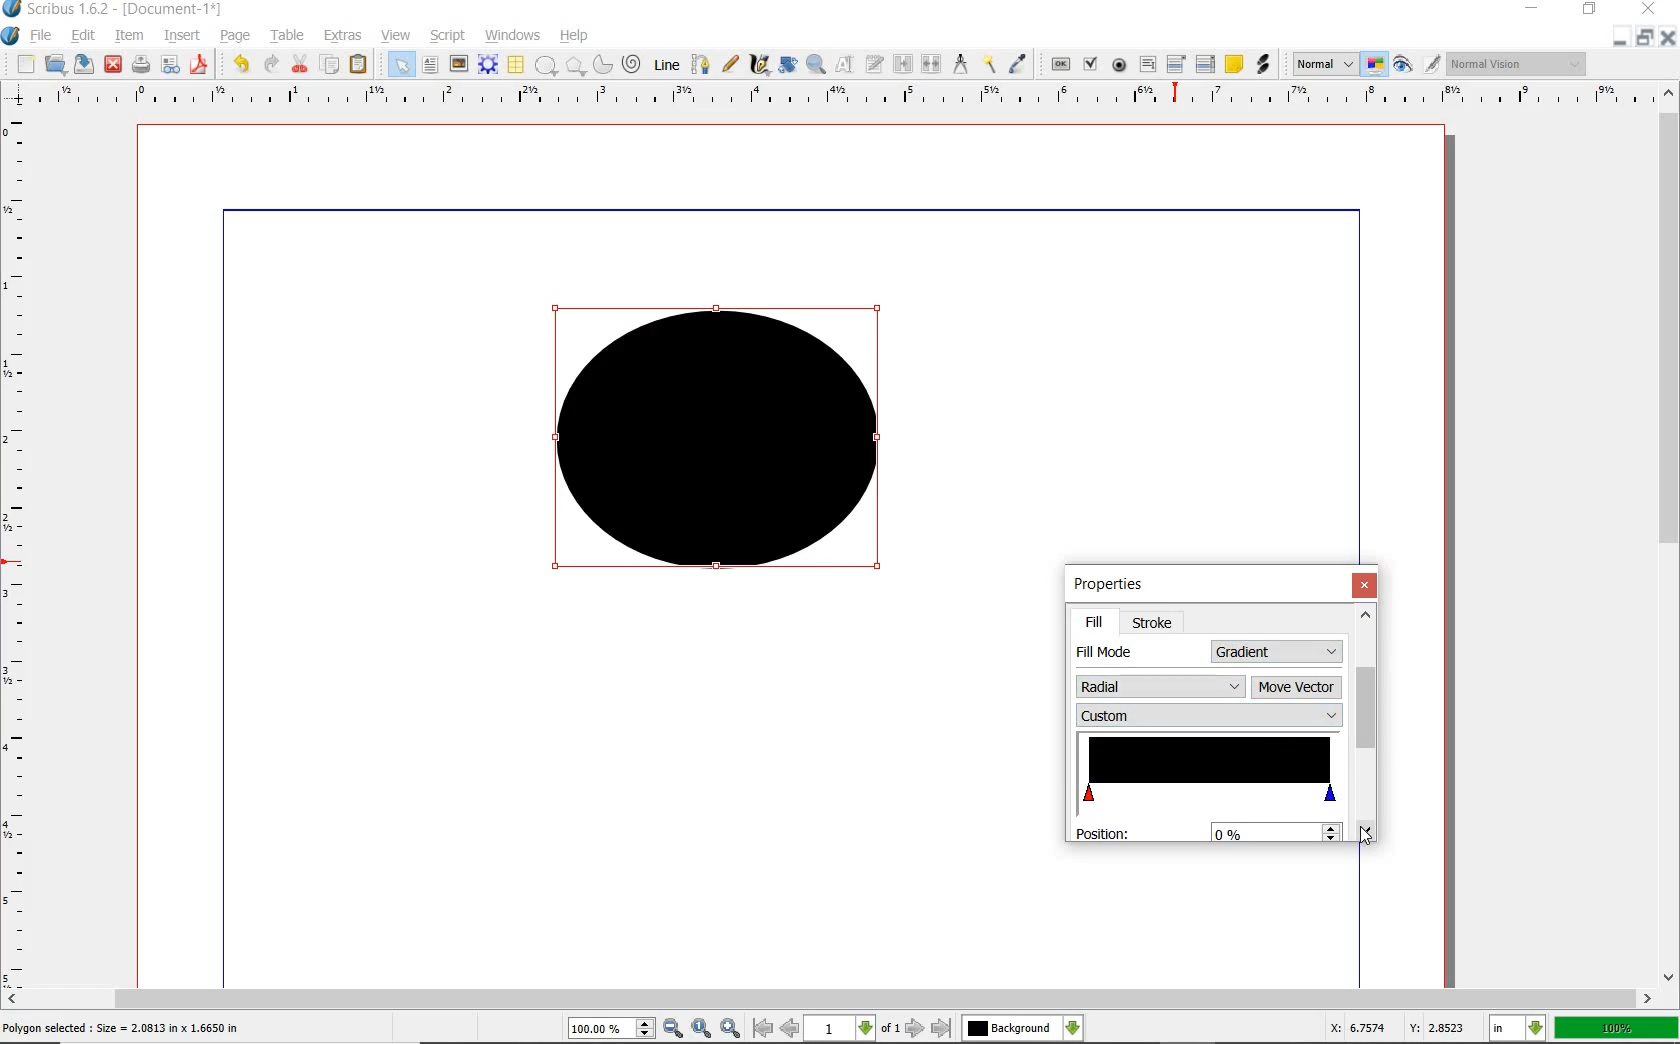  I want to click on SCROLLBAR, so click(1670, 532).